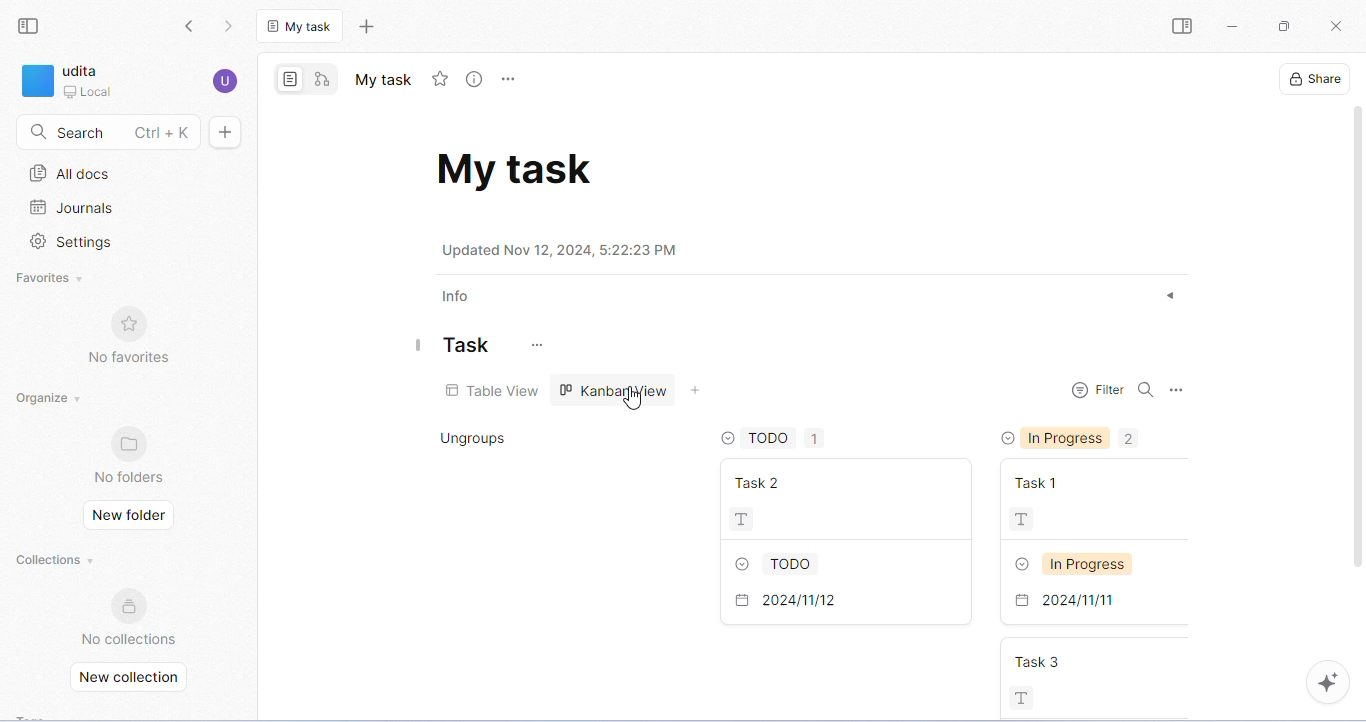 The image size is (1366, 722). Describe the element at coordinates (470, 348) in the screenshot. I see `task` at that location.